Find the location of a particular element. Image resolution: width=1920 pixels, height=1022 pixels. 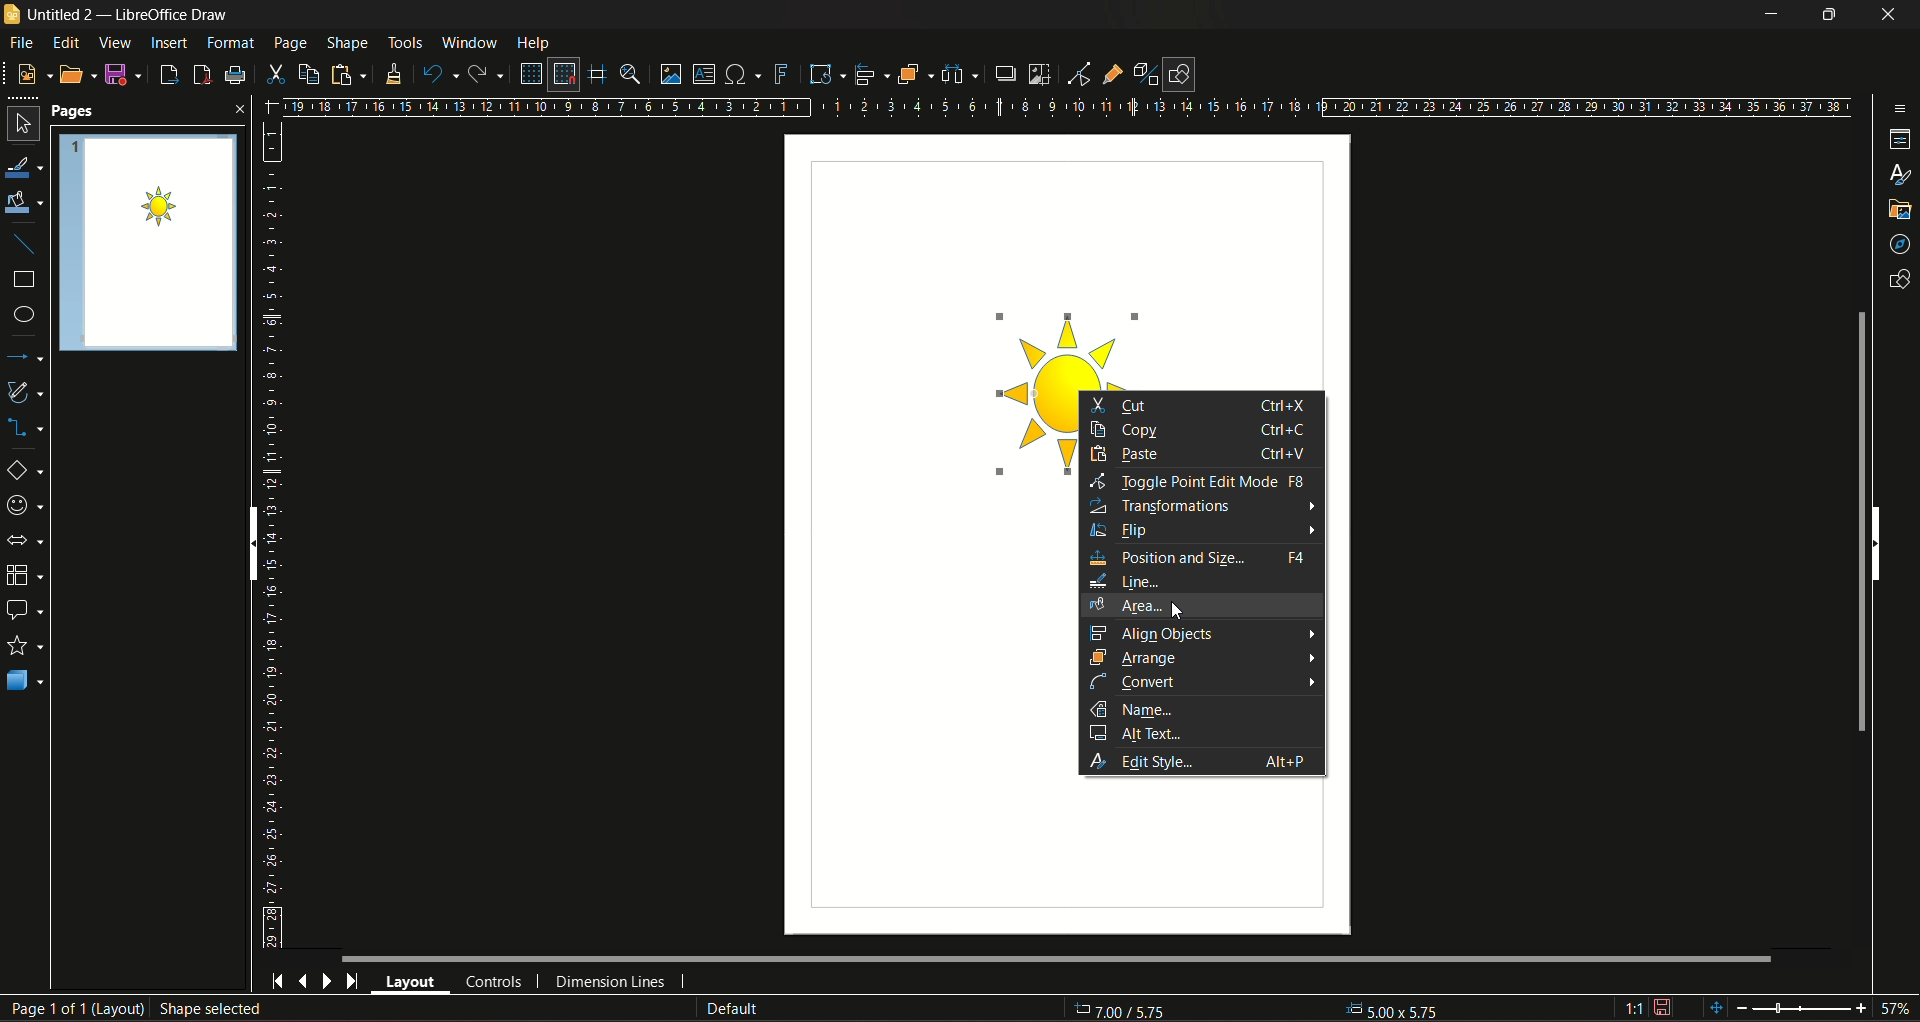

flip is located at coordinates (1126, 532).